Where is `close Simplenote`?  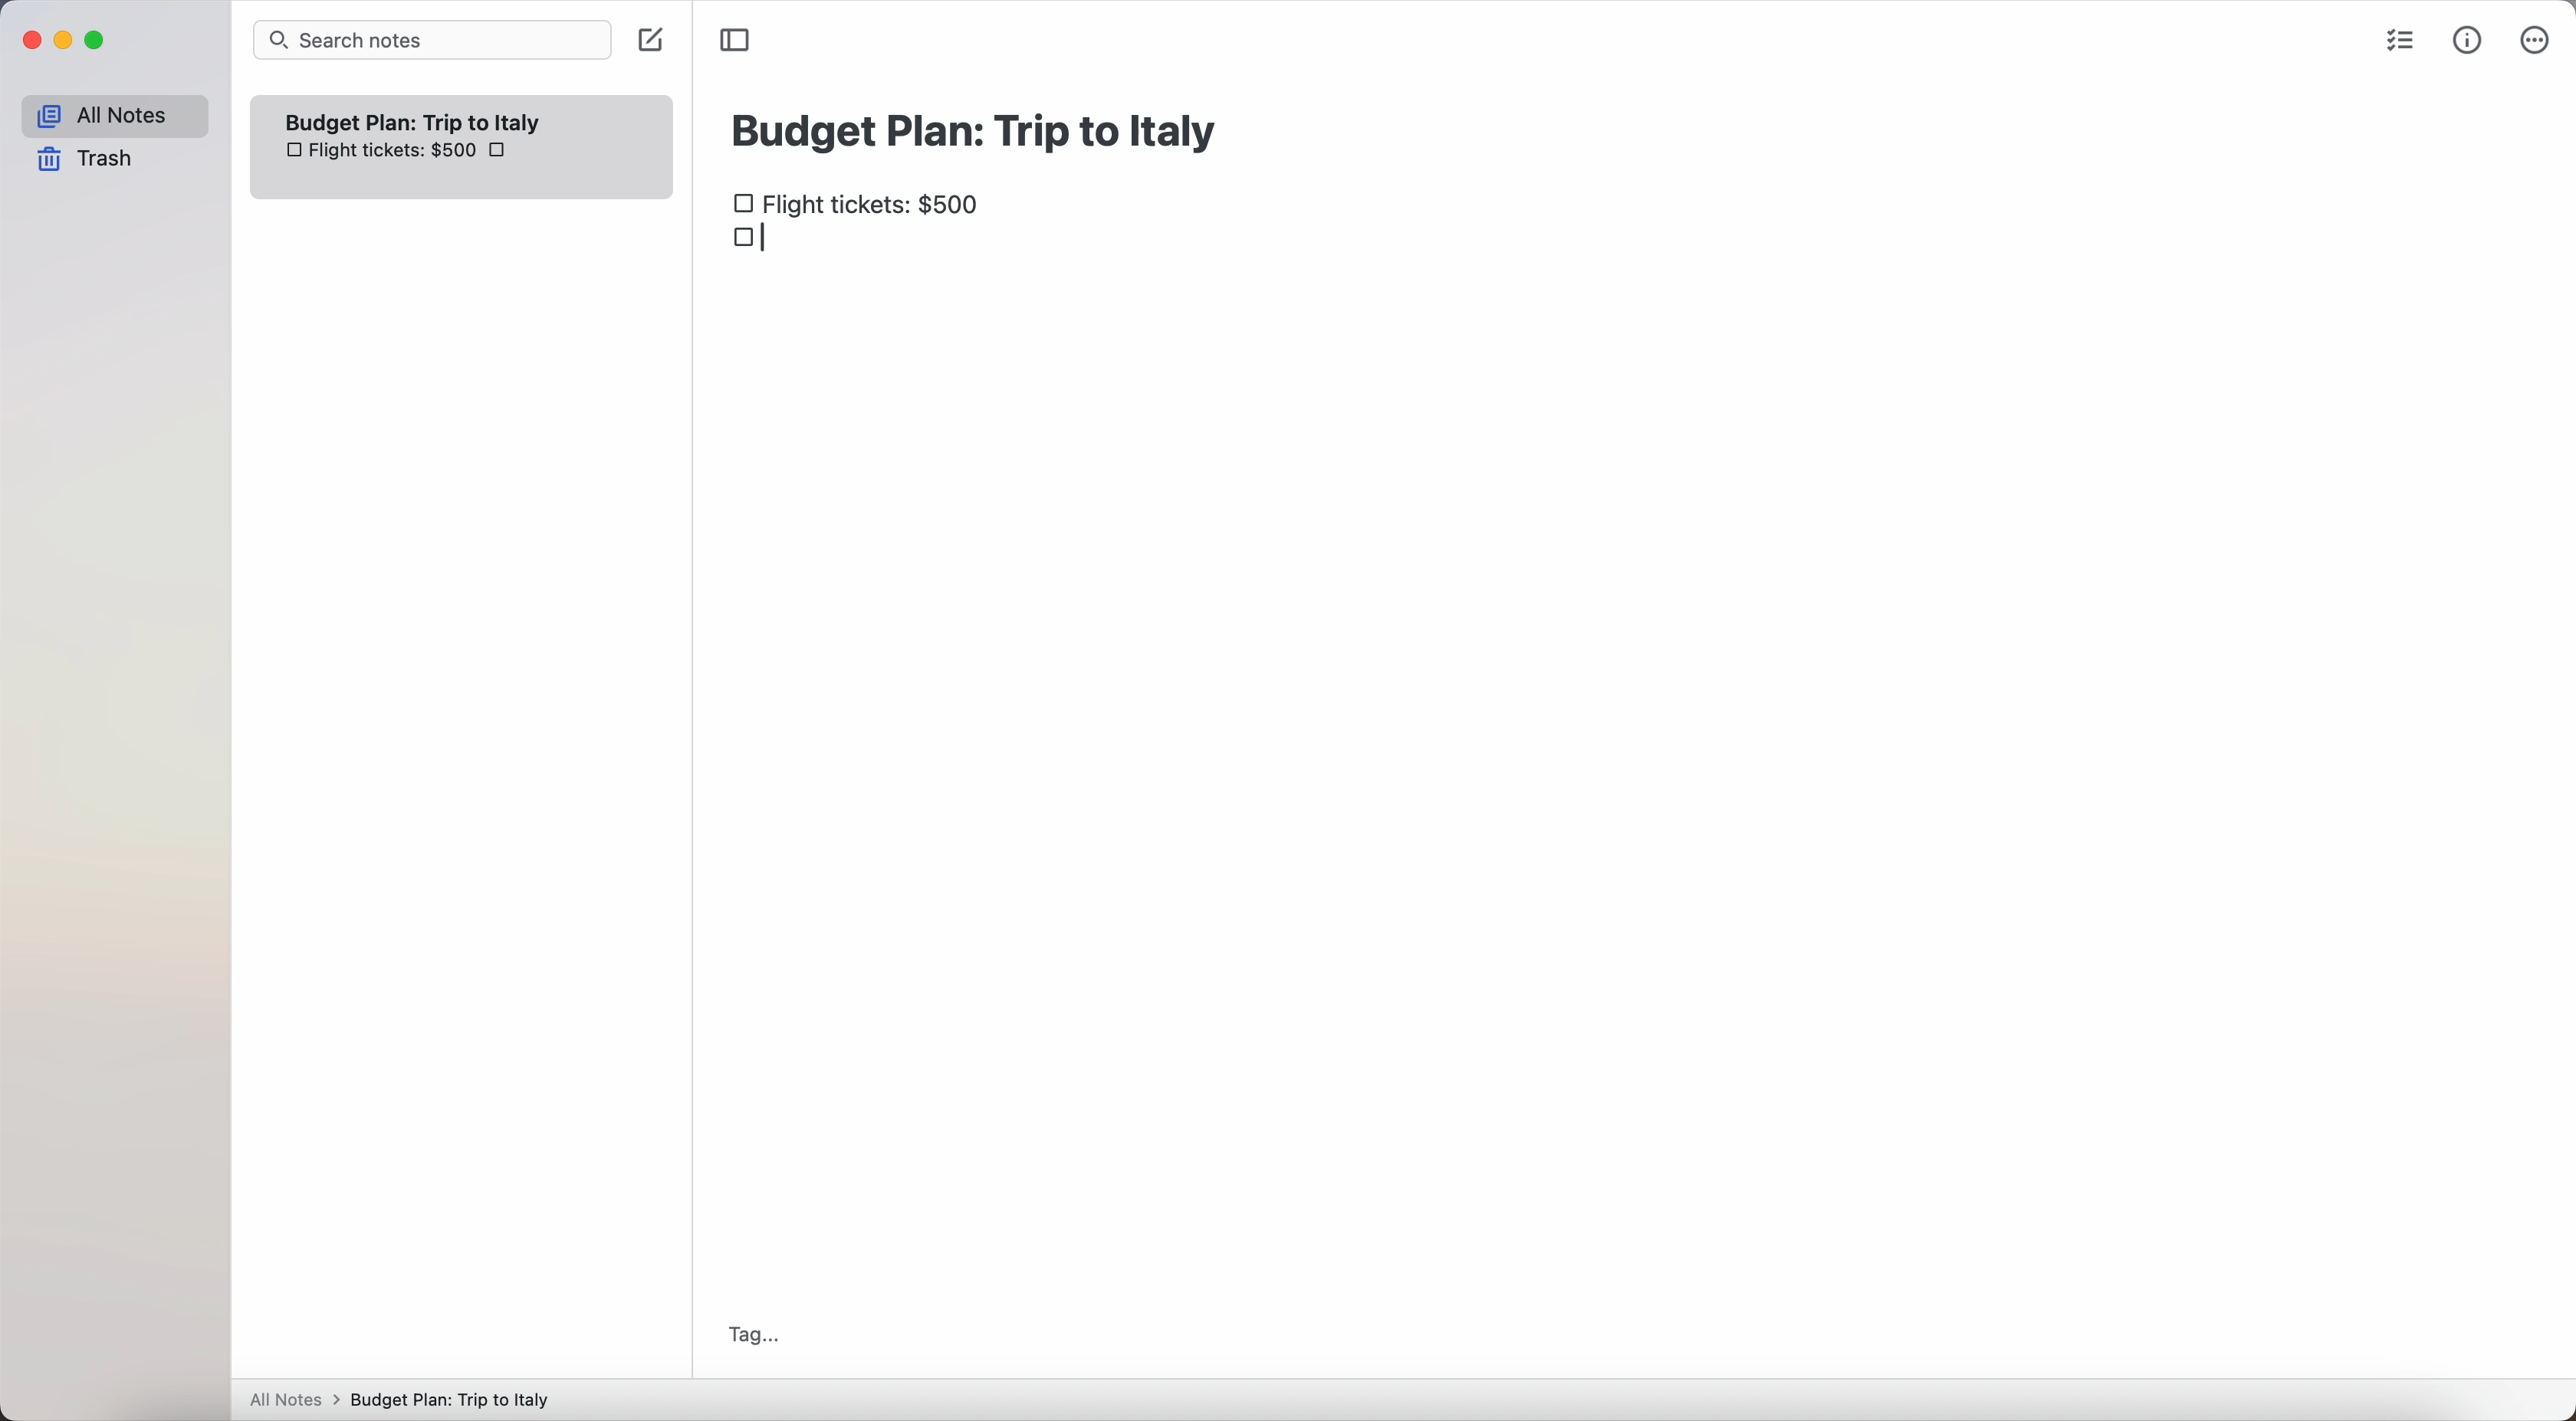
close Simplenote is located at coordinates (31, 40).